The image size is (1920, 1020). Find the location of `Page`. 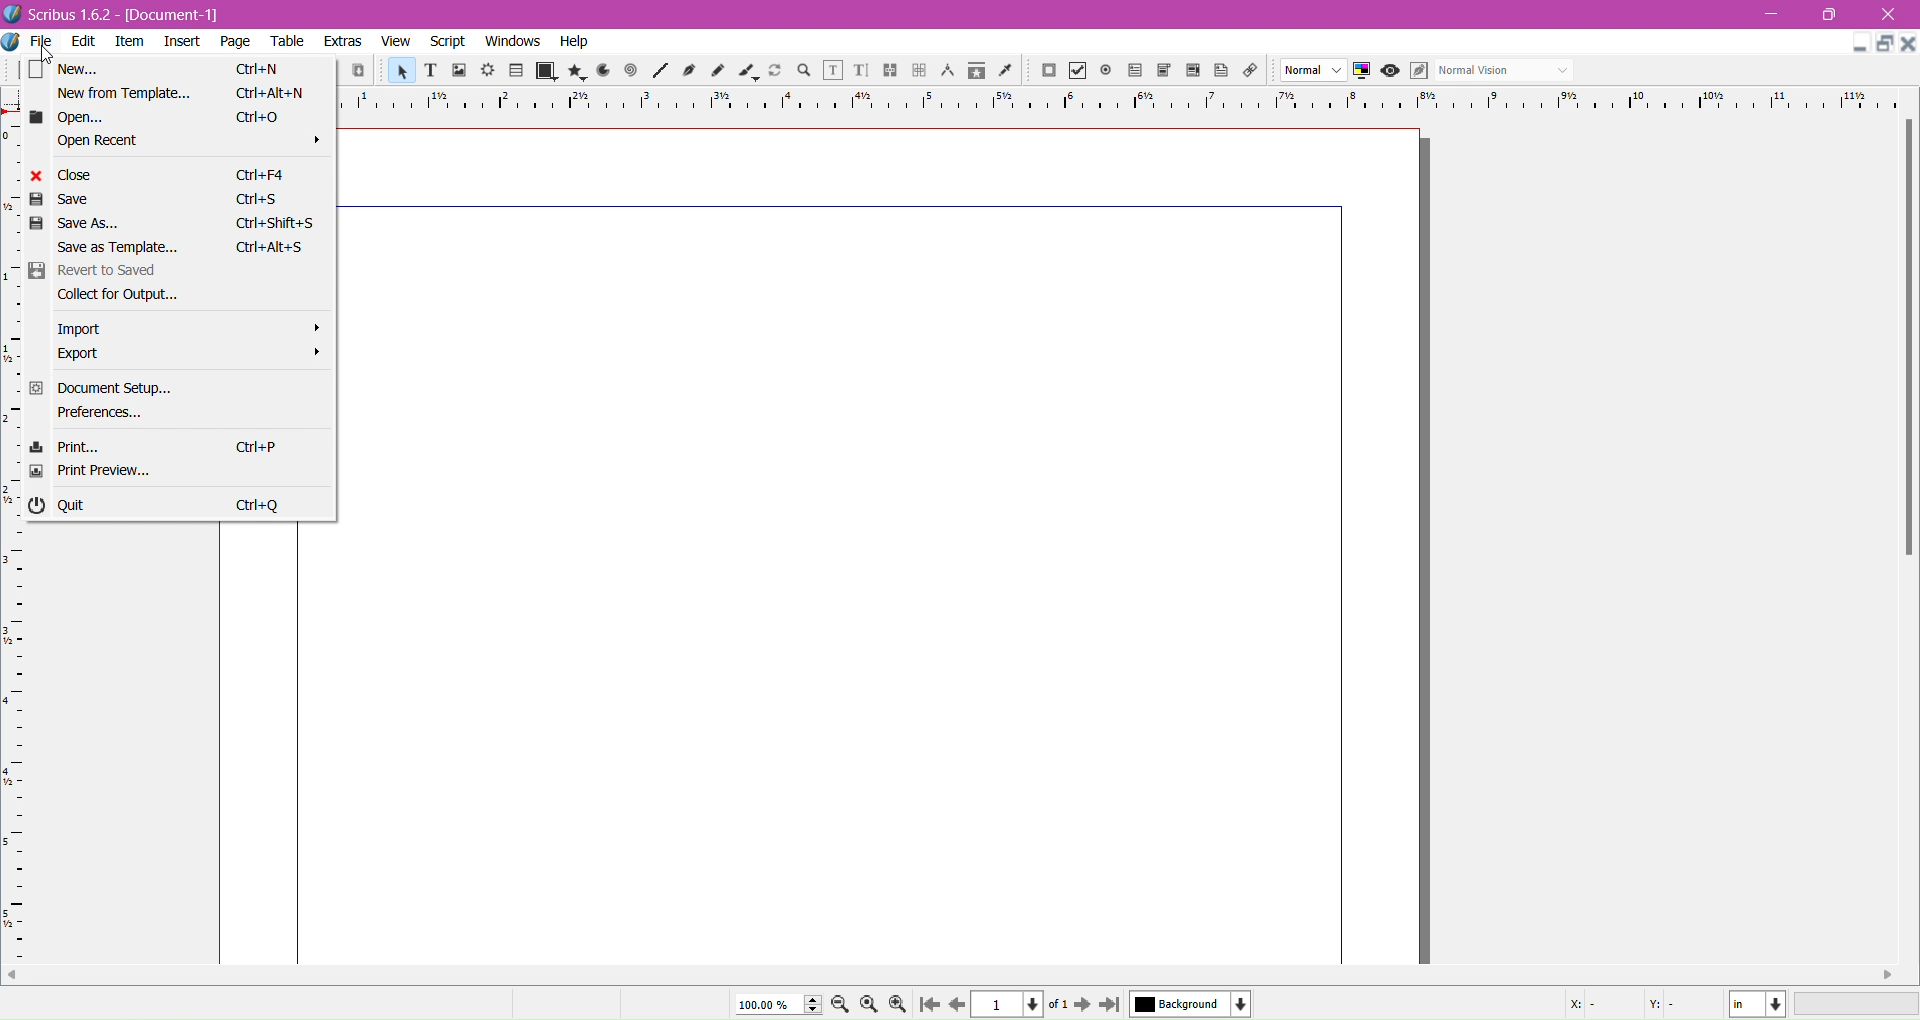

Page is located at coordinates (236, 42).